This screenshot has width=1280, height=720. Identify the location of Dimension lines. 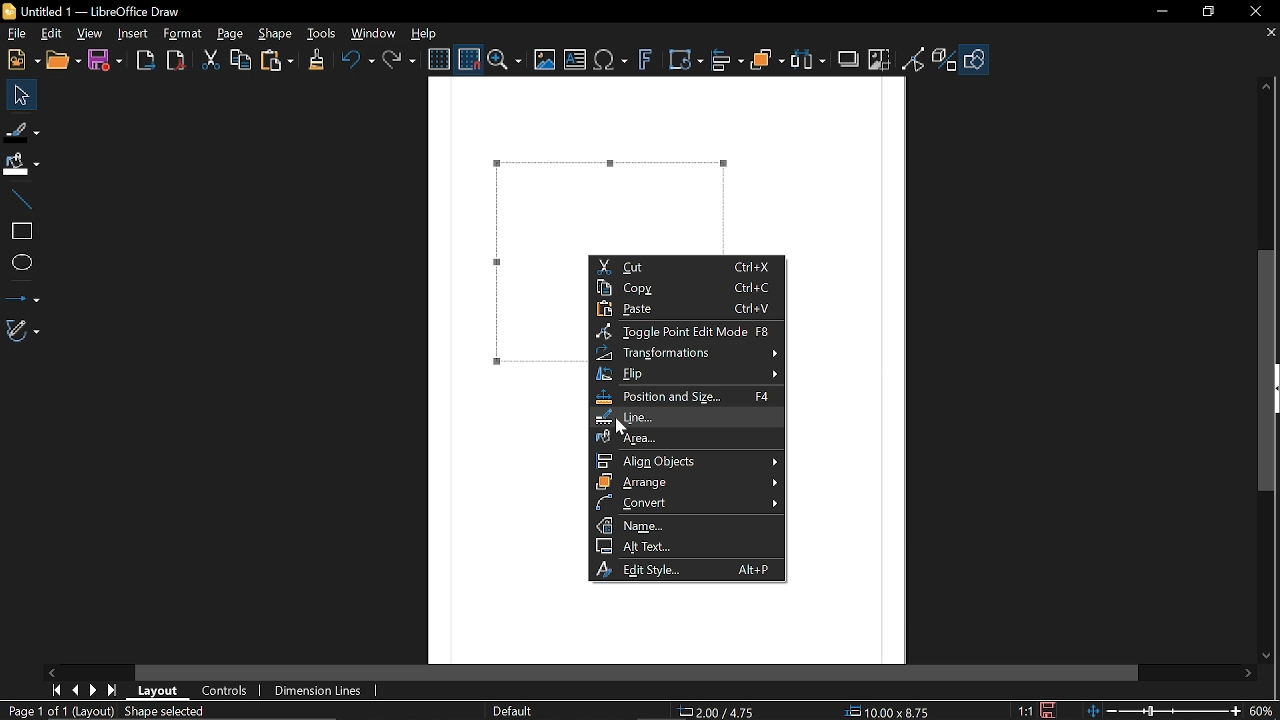
(319, 690).